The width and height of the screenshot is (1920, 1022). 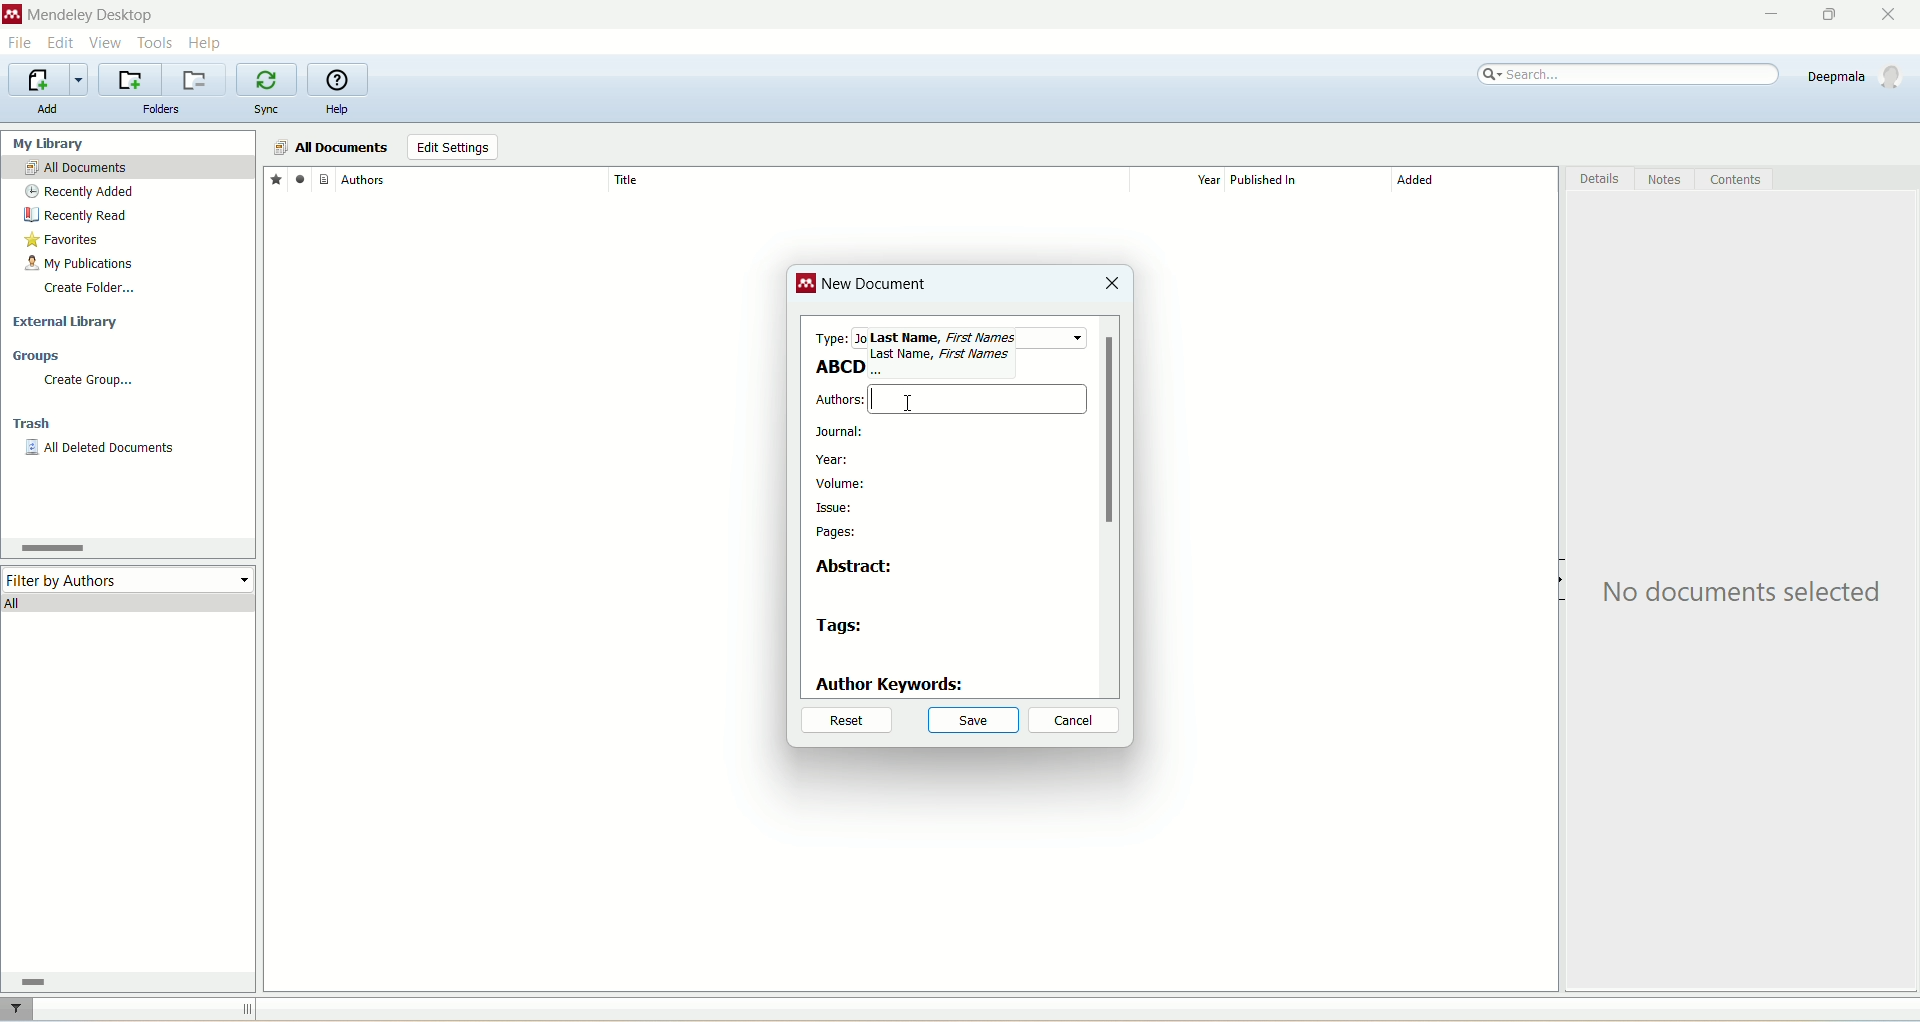 What do you see at coordinates (197, 79) in the screenshot?
I see `remove current folder` at bounding box center [197, 79].